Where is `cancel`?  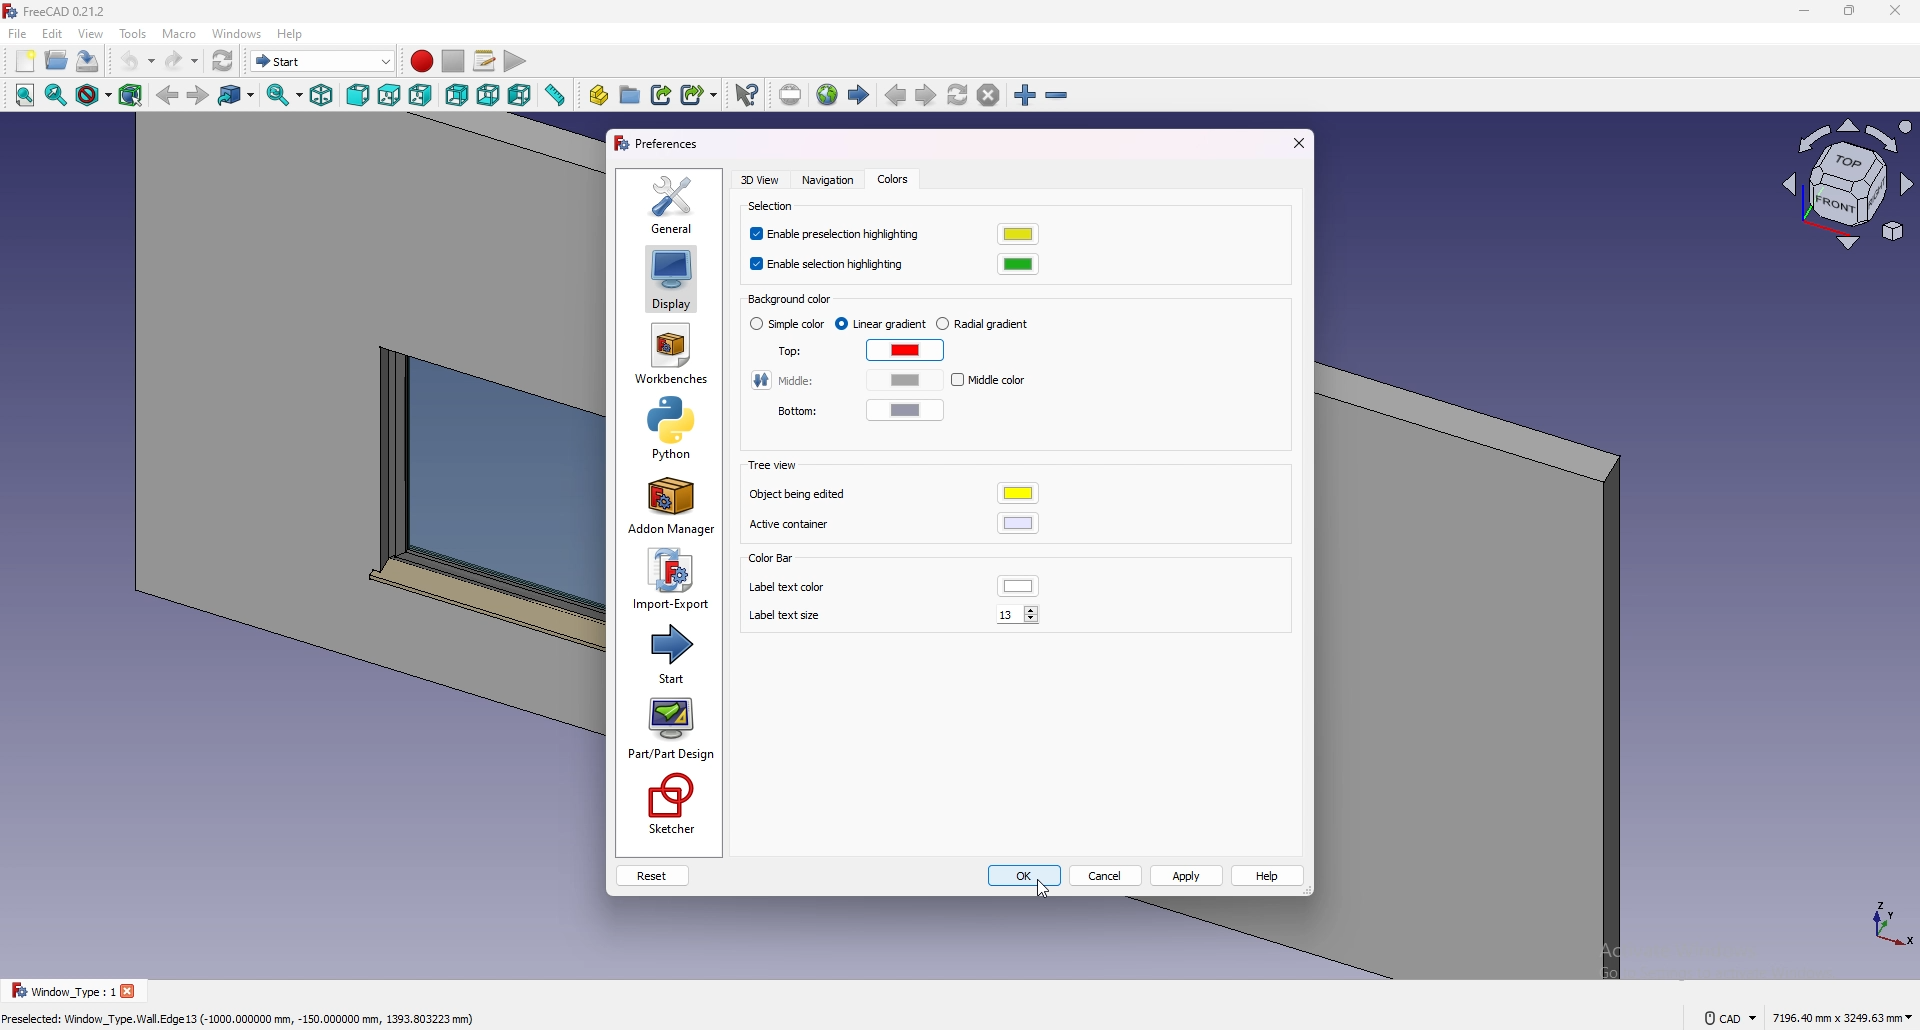
cancel is located at coordinates (1107, 877).